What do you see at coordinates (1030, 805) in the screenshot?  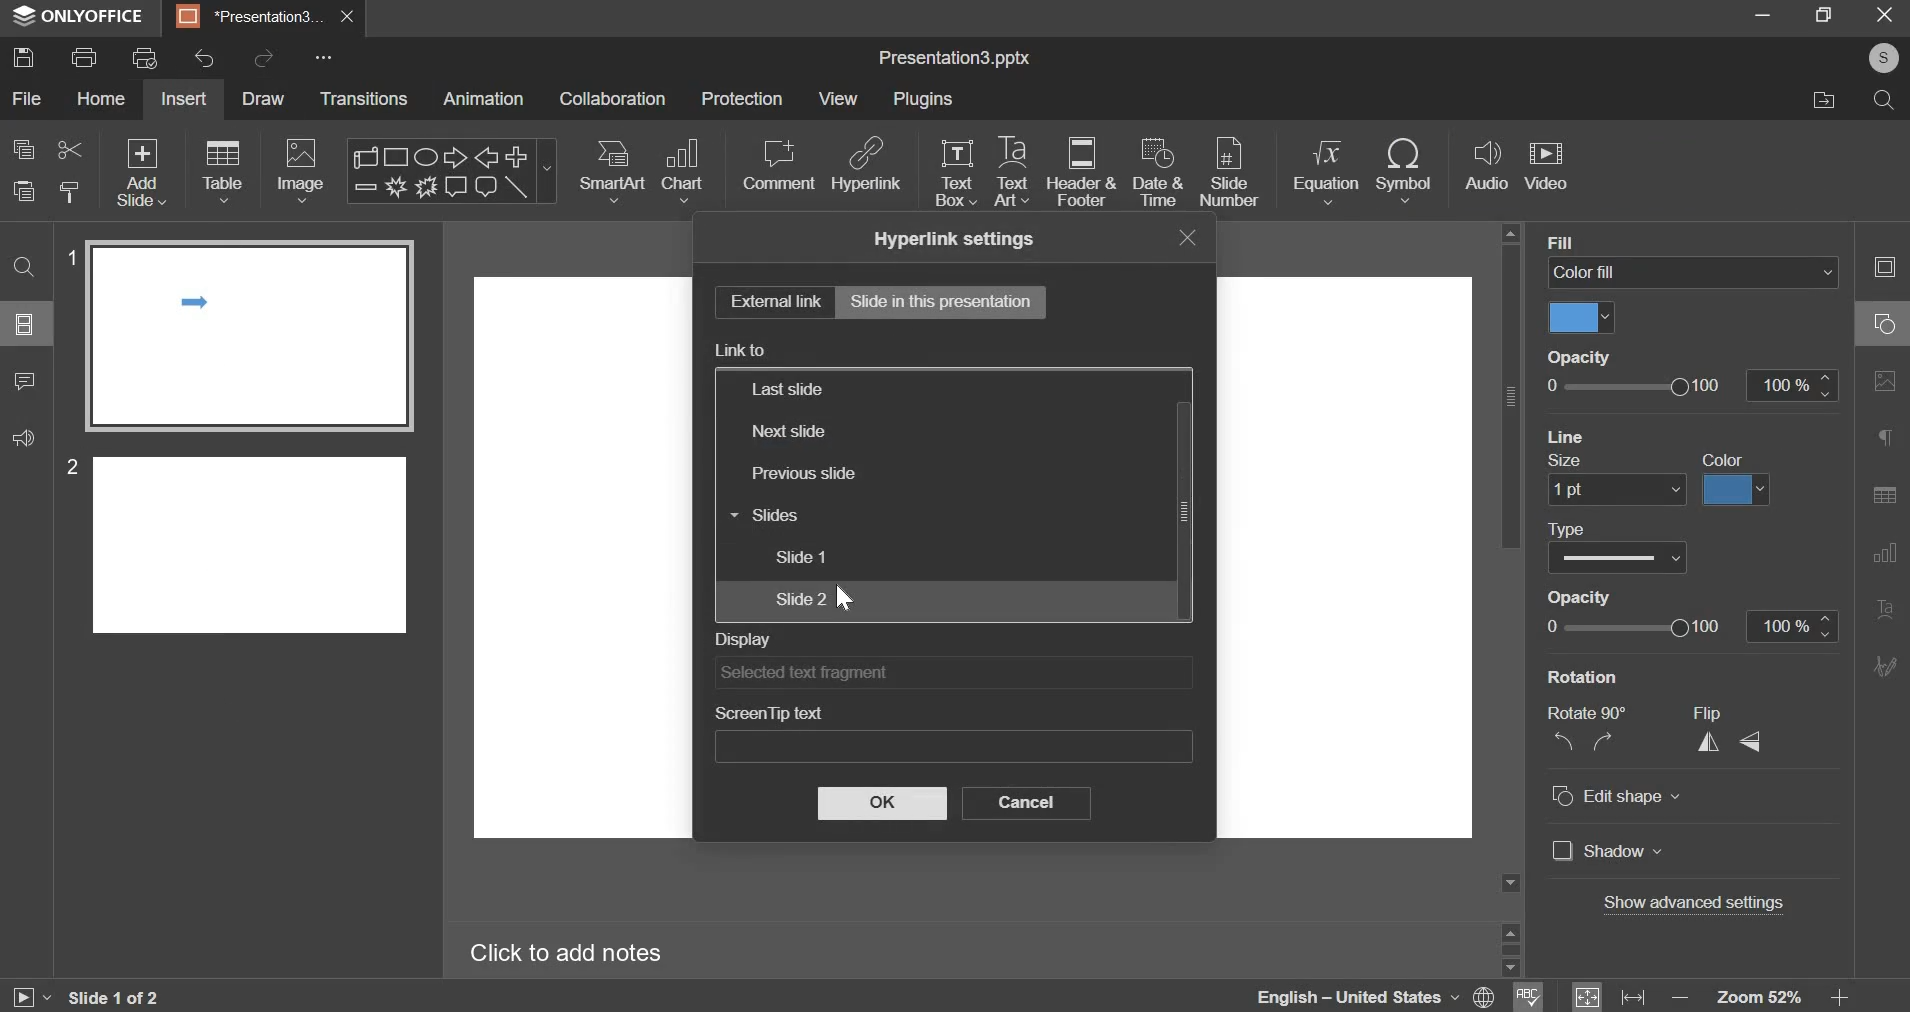 I see `Cancel` at bounding box center [1030, 805].